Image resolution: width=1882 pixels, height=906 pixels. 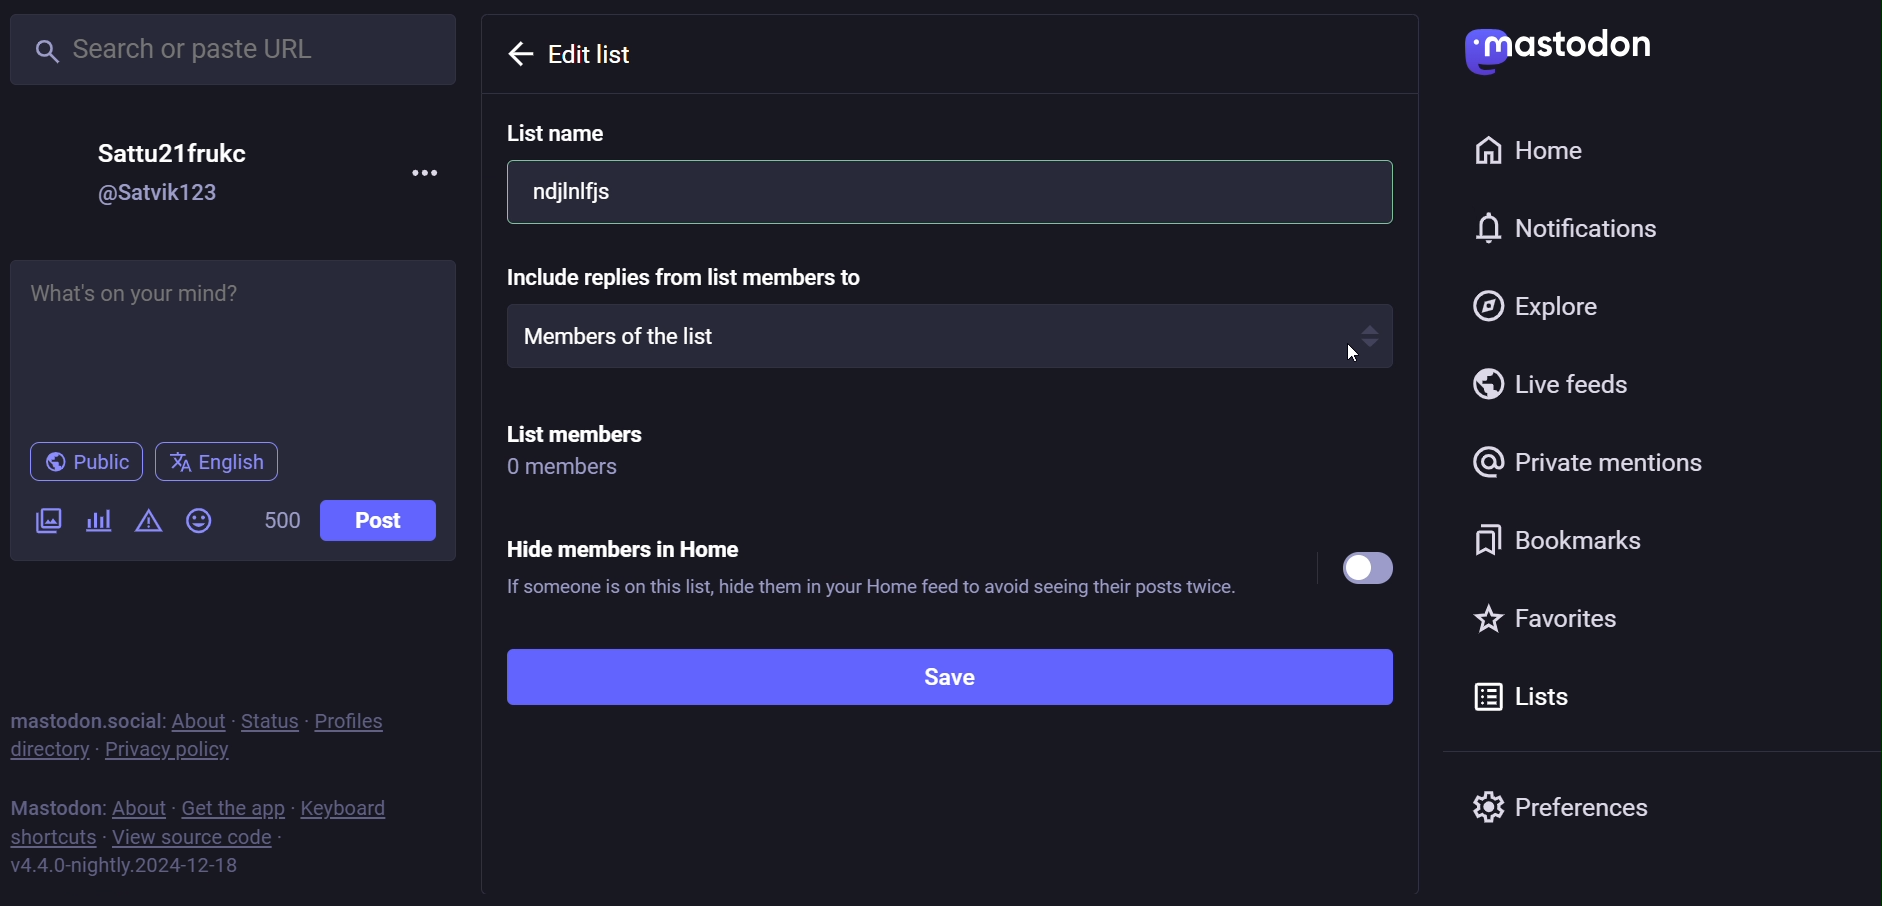 What do you see at coordinates (233, 341) in the screenshot?
I see `Whats on your mind` at bounding box center [233, 341].